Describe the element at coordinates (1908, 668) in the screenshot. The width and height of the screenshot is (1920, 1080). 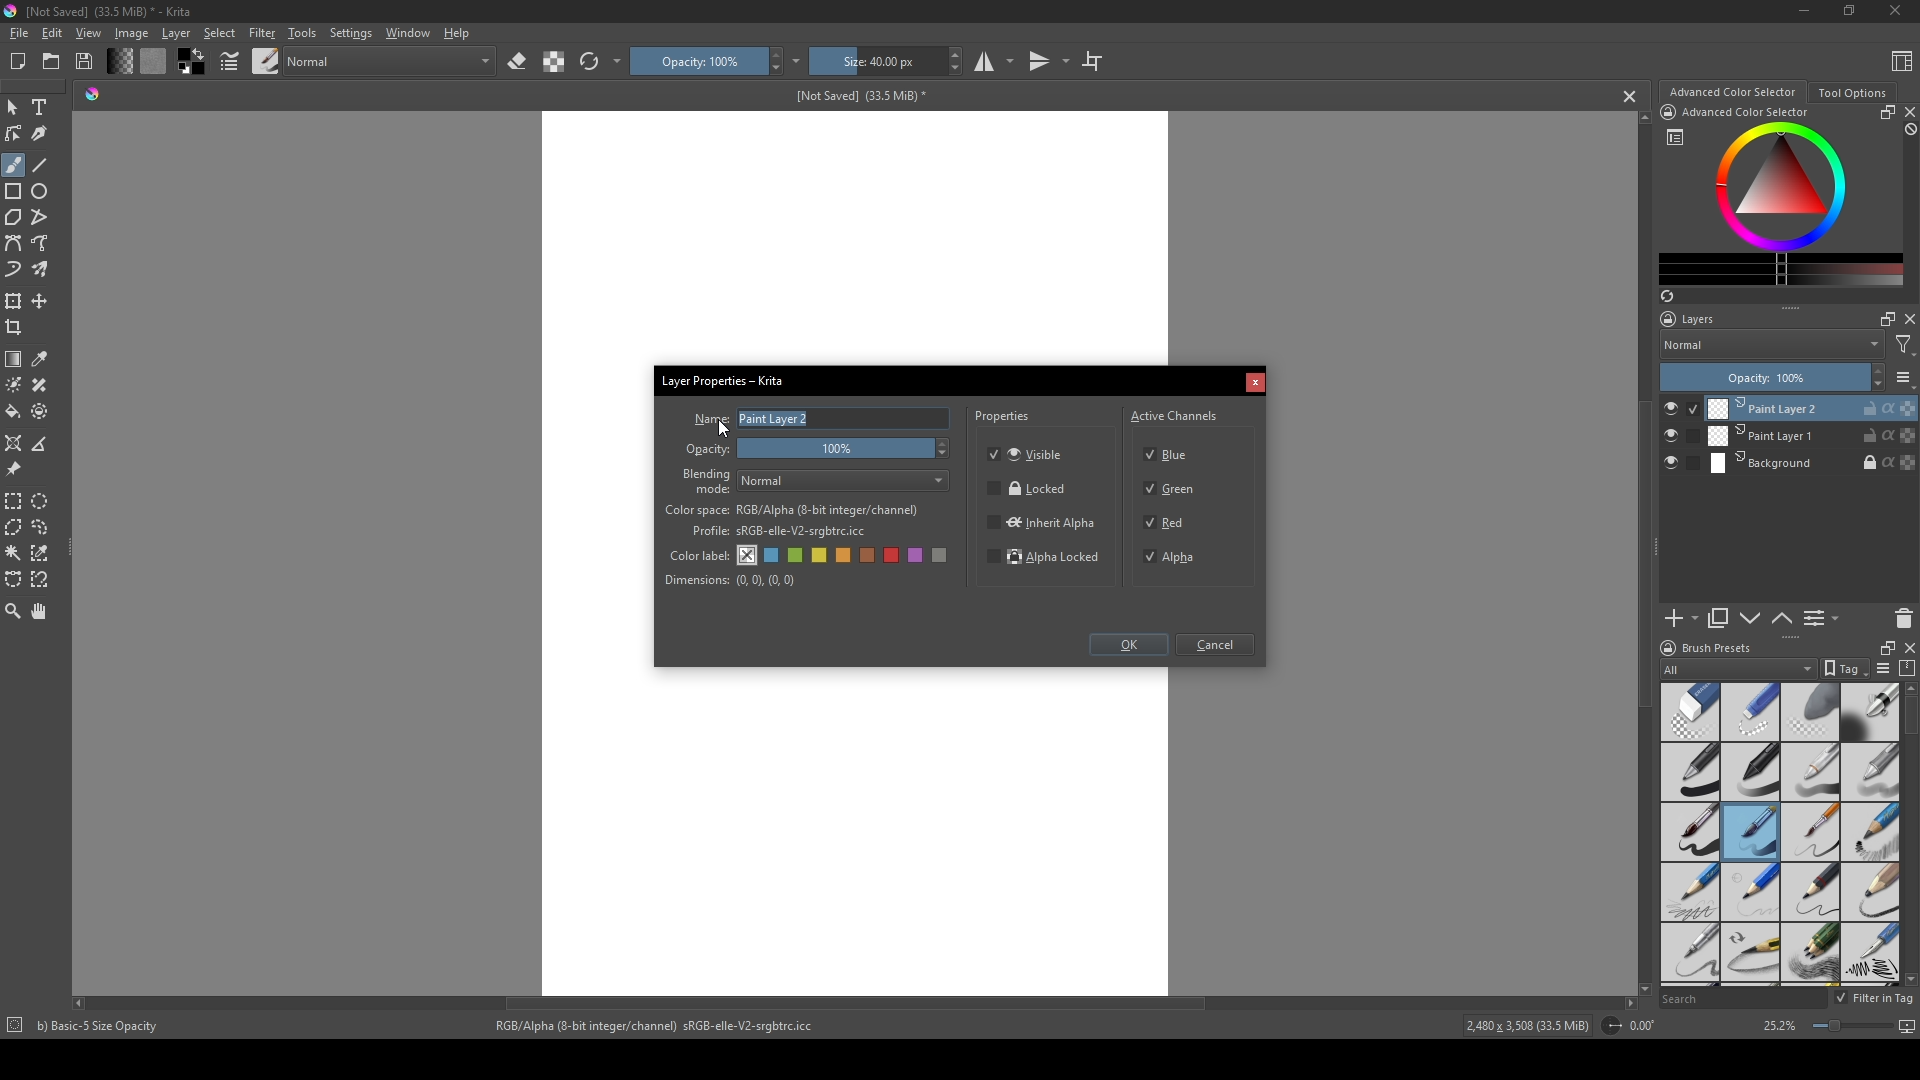
I see `compress` at that location.